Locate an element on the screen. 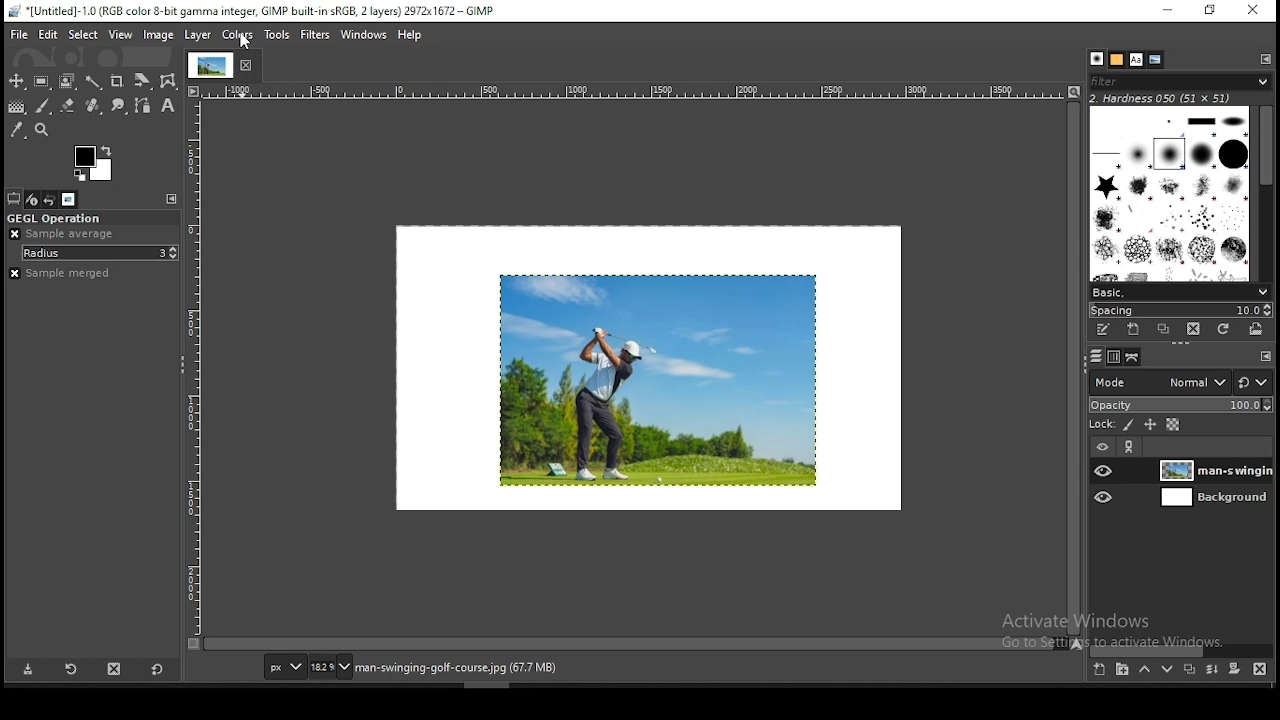  tools is located at coordinates (276, 35).